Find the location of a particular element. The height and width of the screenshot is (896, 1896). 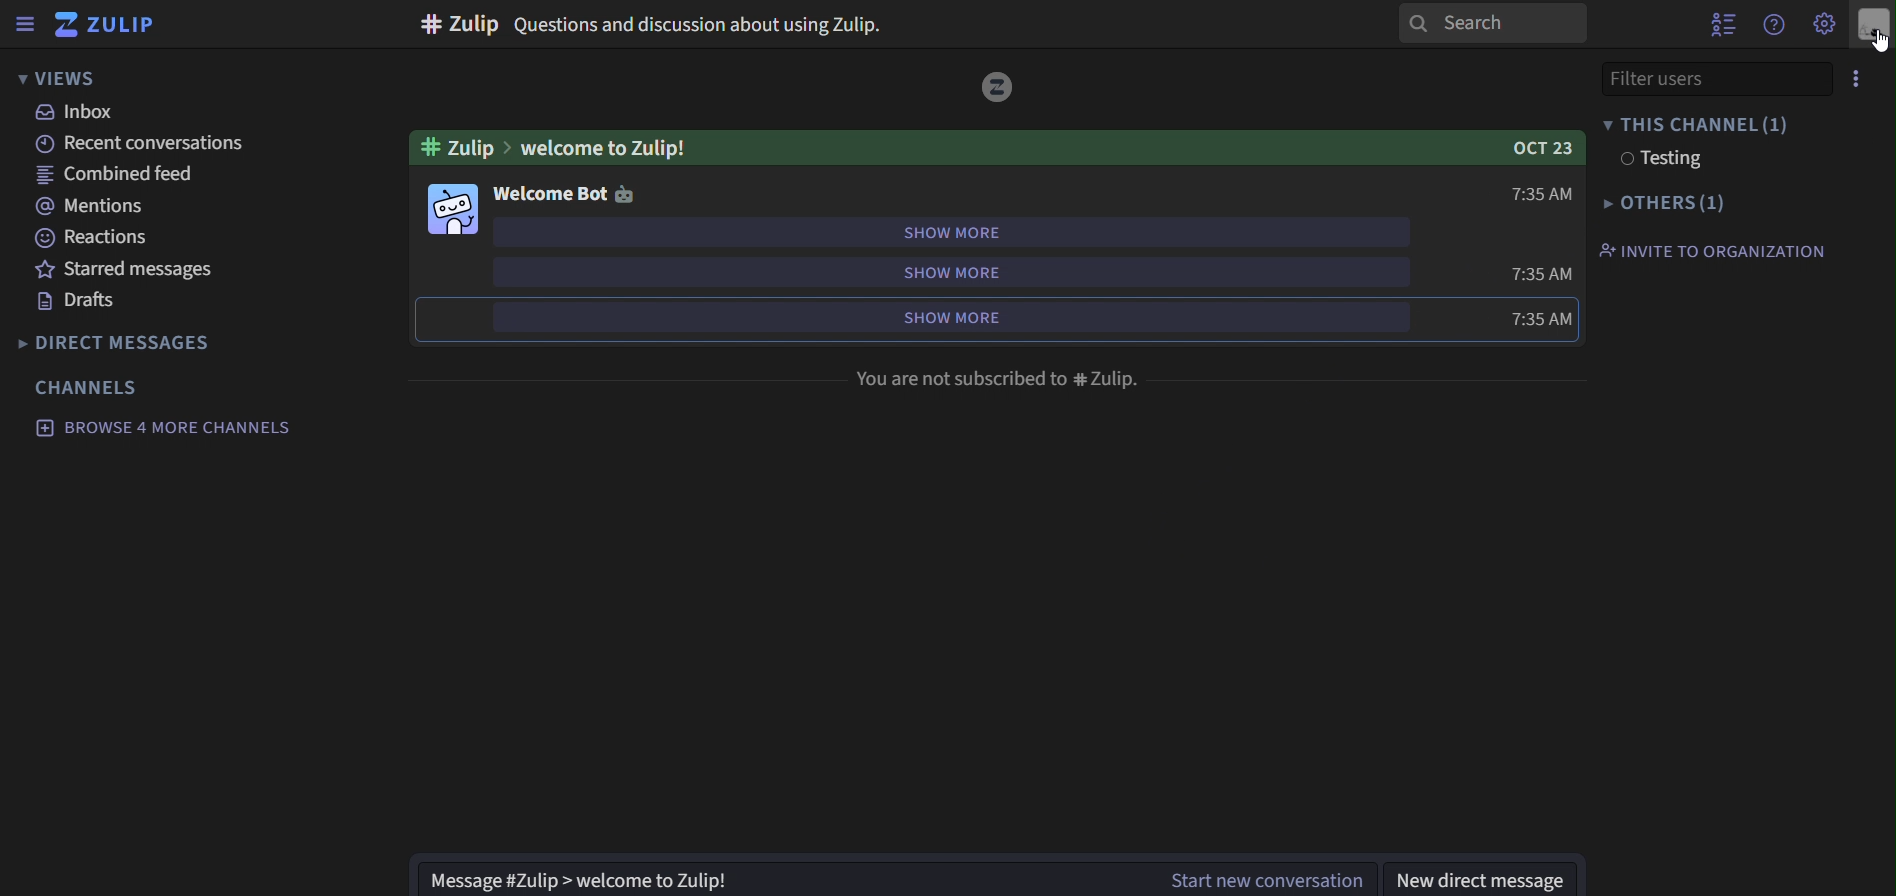

Cursor is located at coordinates (1873, 42).